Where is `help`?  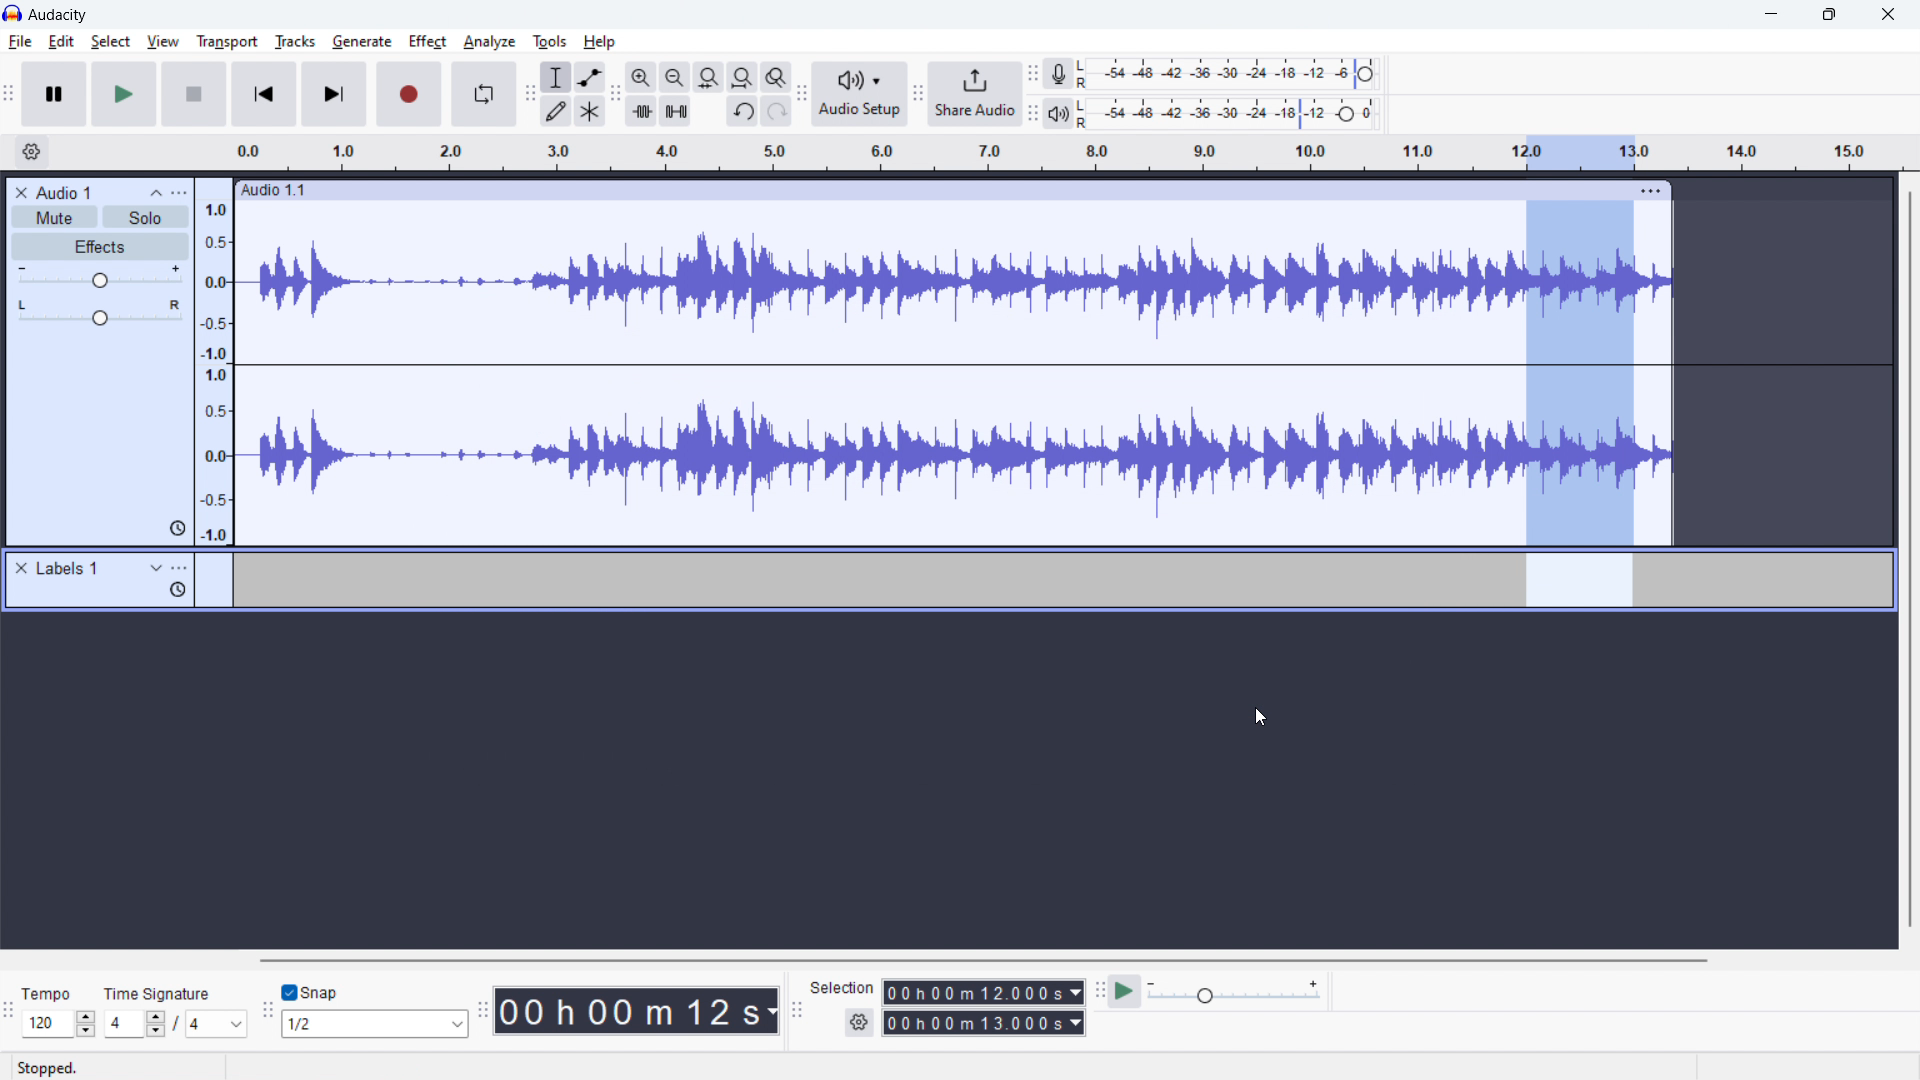 help is located at coordinates (602, 42).